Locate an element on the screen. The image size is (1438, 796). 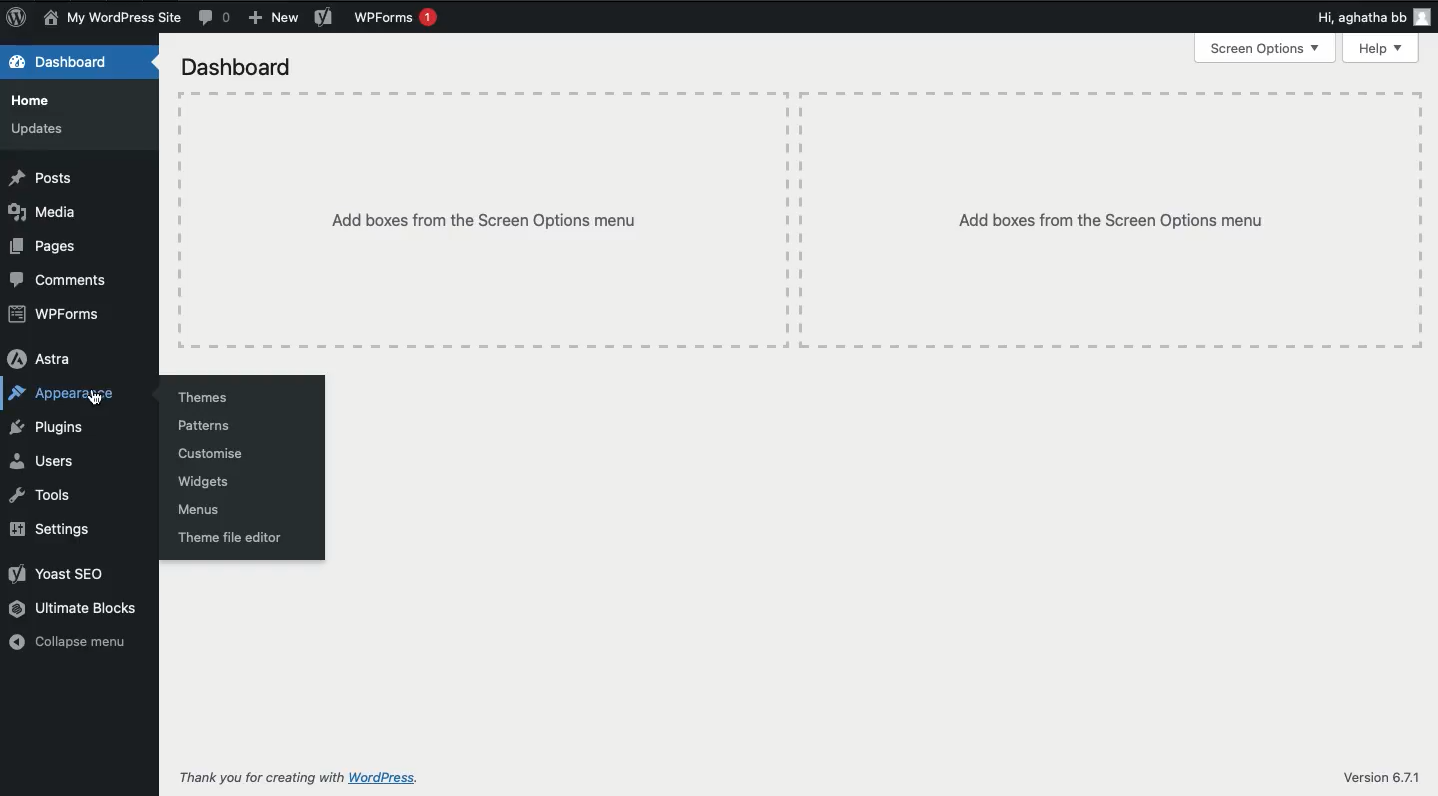
Ultimate blocks is located at coordinates (75, 610).